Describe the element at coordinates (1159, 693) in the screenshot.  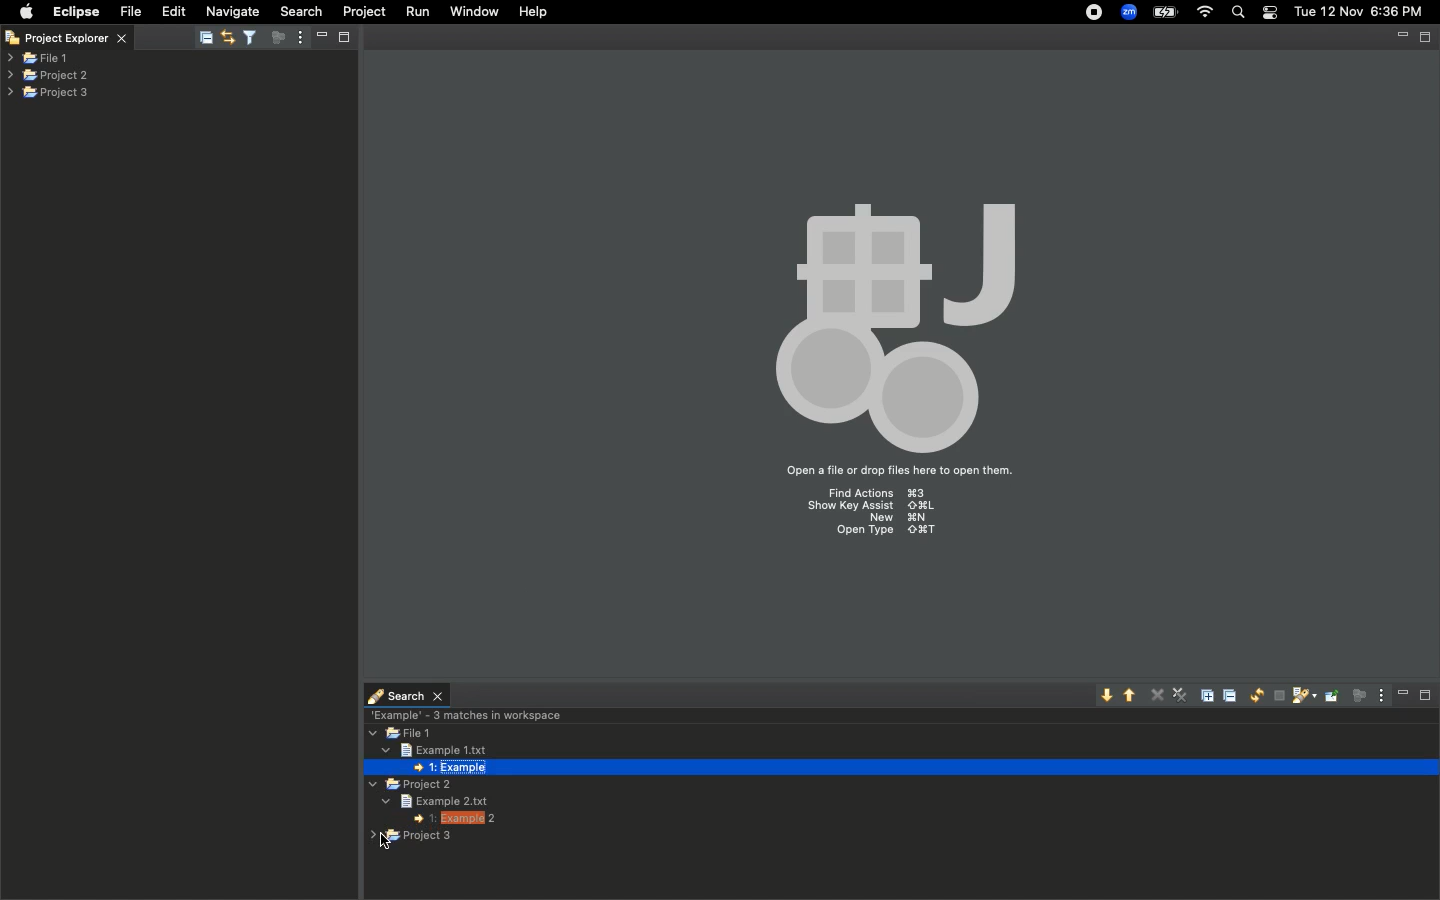
I see `Remove selected matches` at that location.